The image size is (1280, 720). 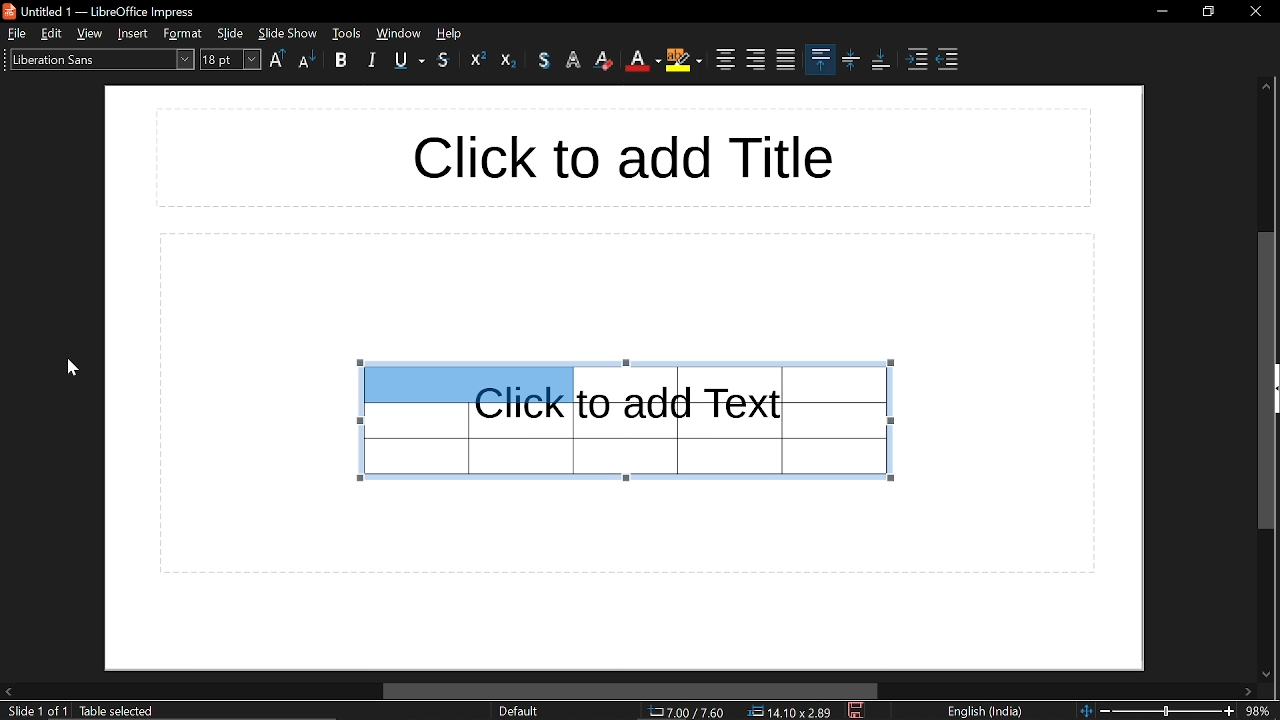 I want to click on edit, so click(x=52, y=33).